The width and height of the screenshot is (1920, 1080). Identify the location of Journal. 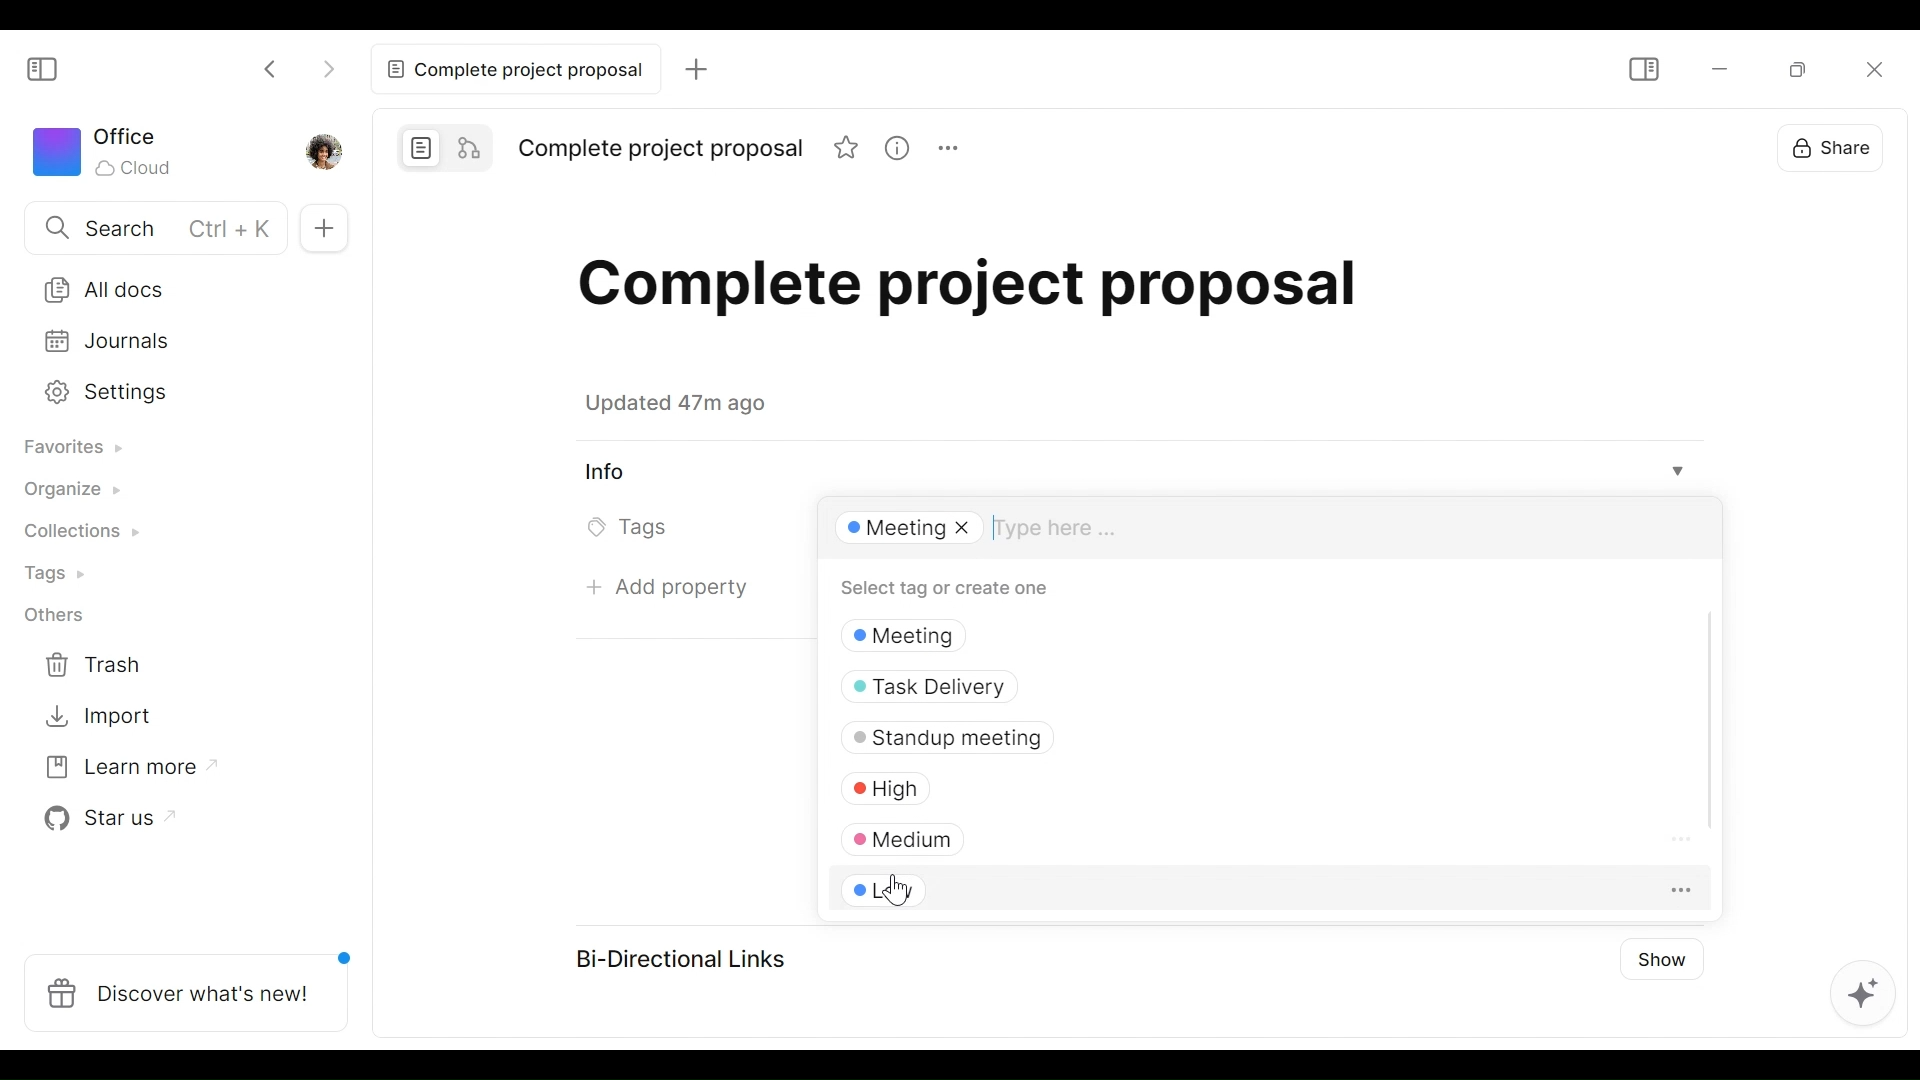
(169, 343).